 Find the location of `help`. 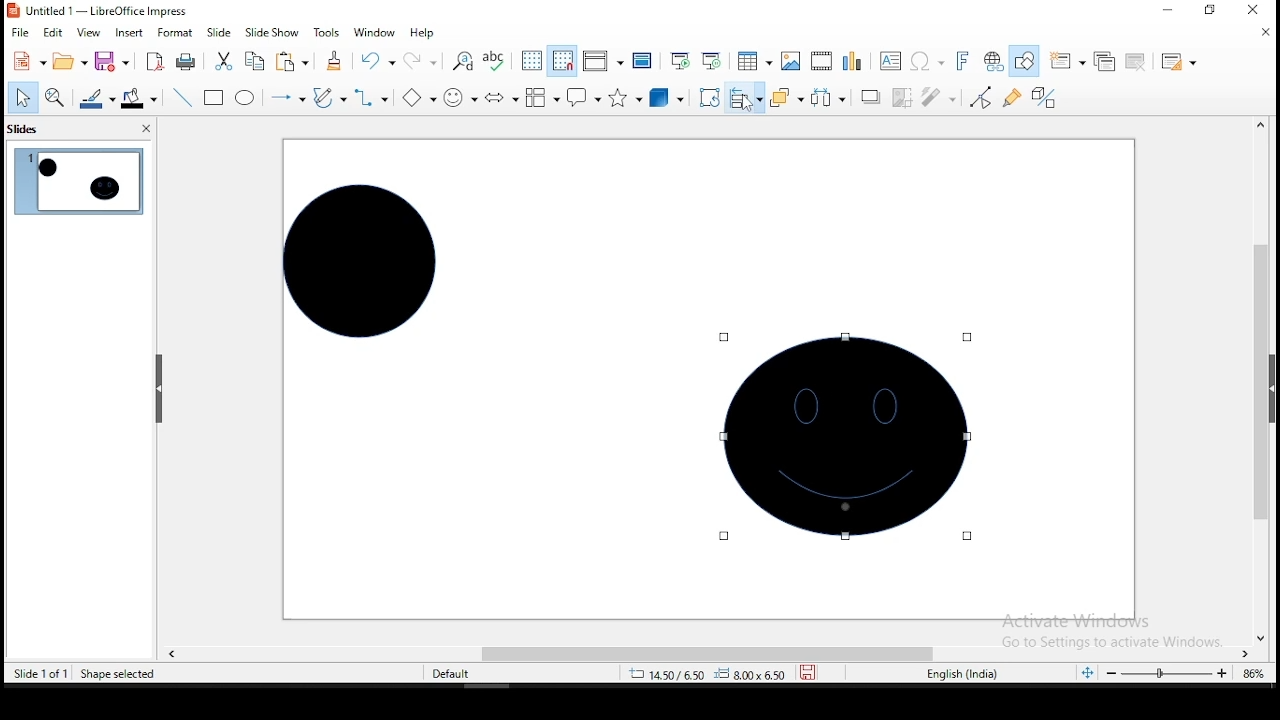

help is located at coordinates (423, 32).